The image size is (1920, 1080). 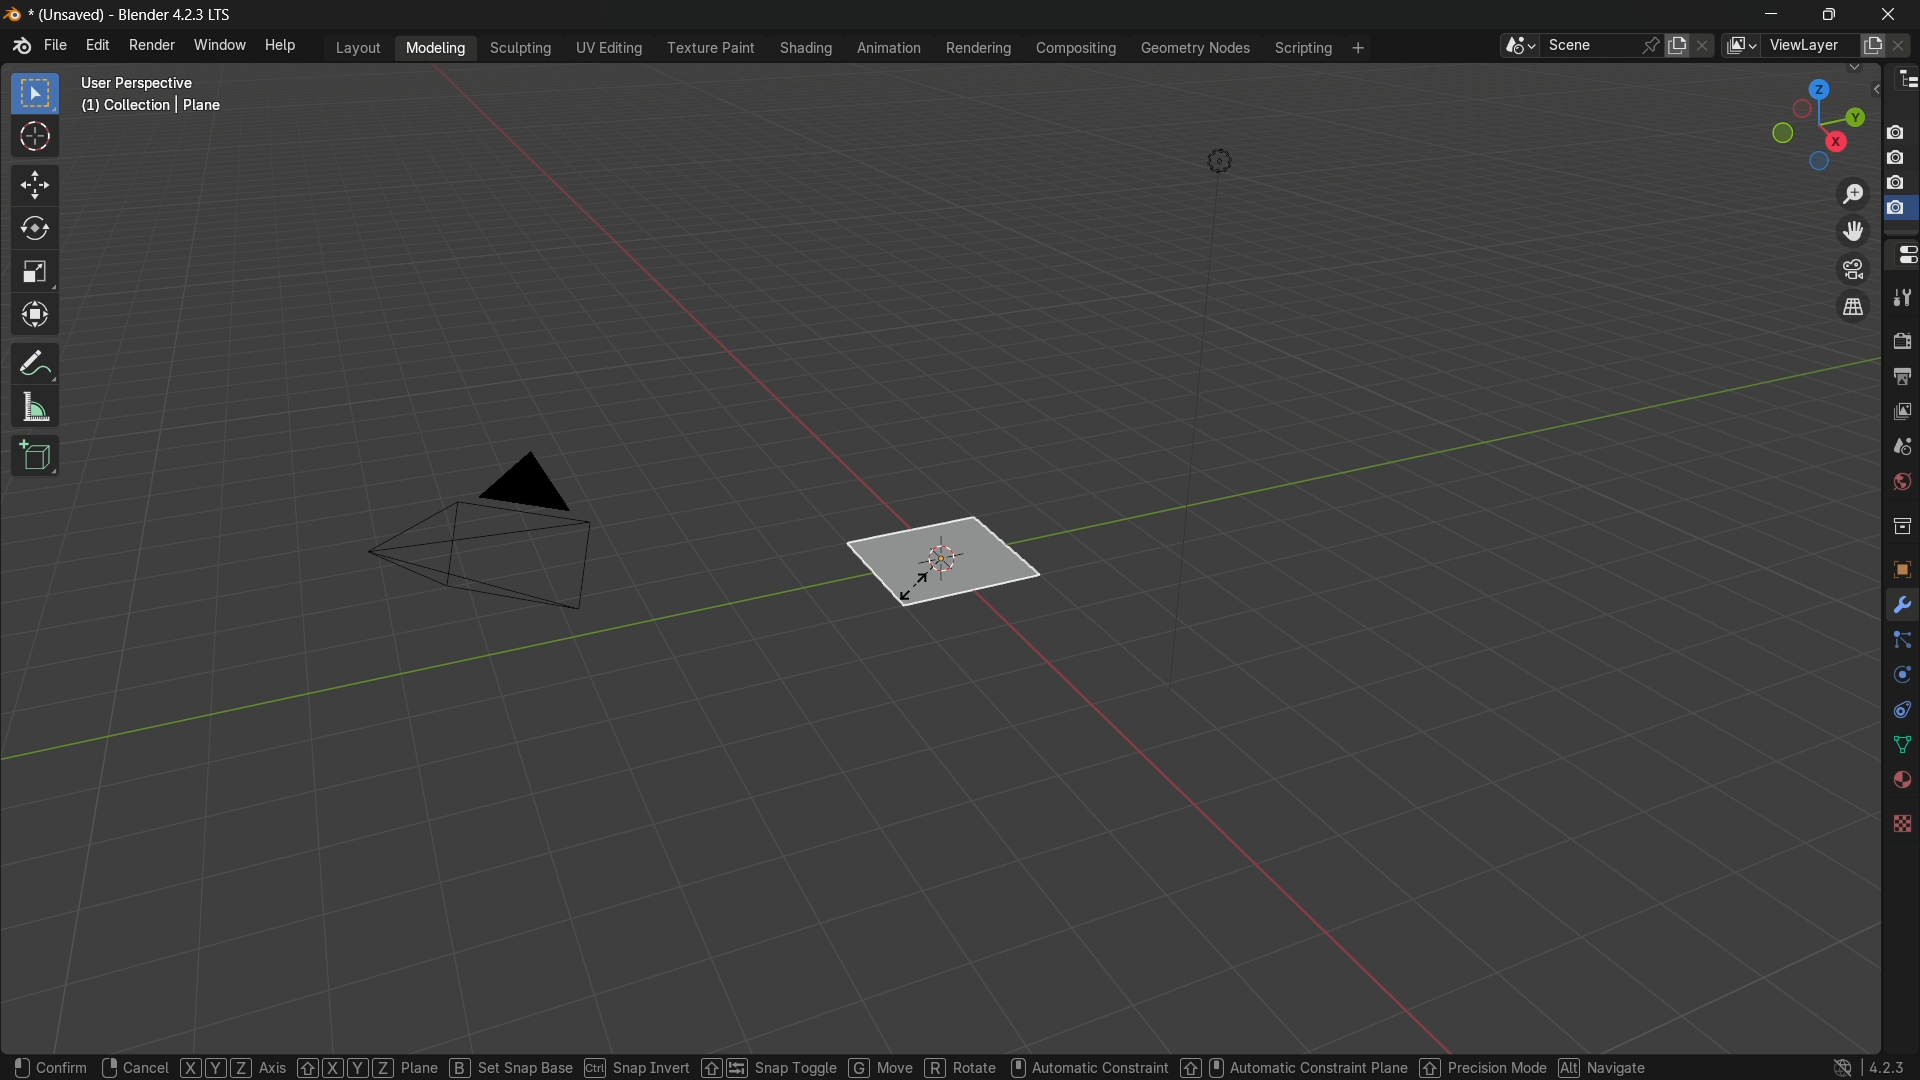 What do you see at coordinates (1506, 44) in the screenshot?
I see `browse scenes` at bounding box center [1506, 44].